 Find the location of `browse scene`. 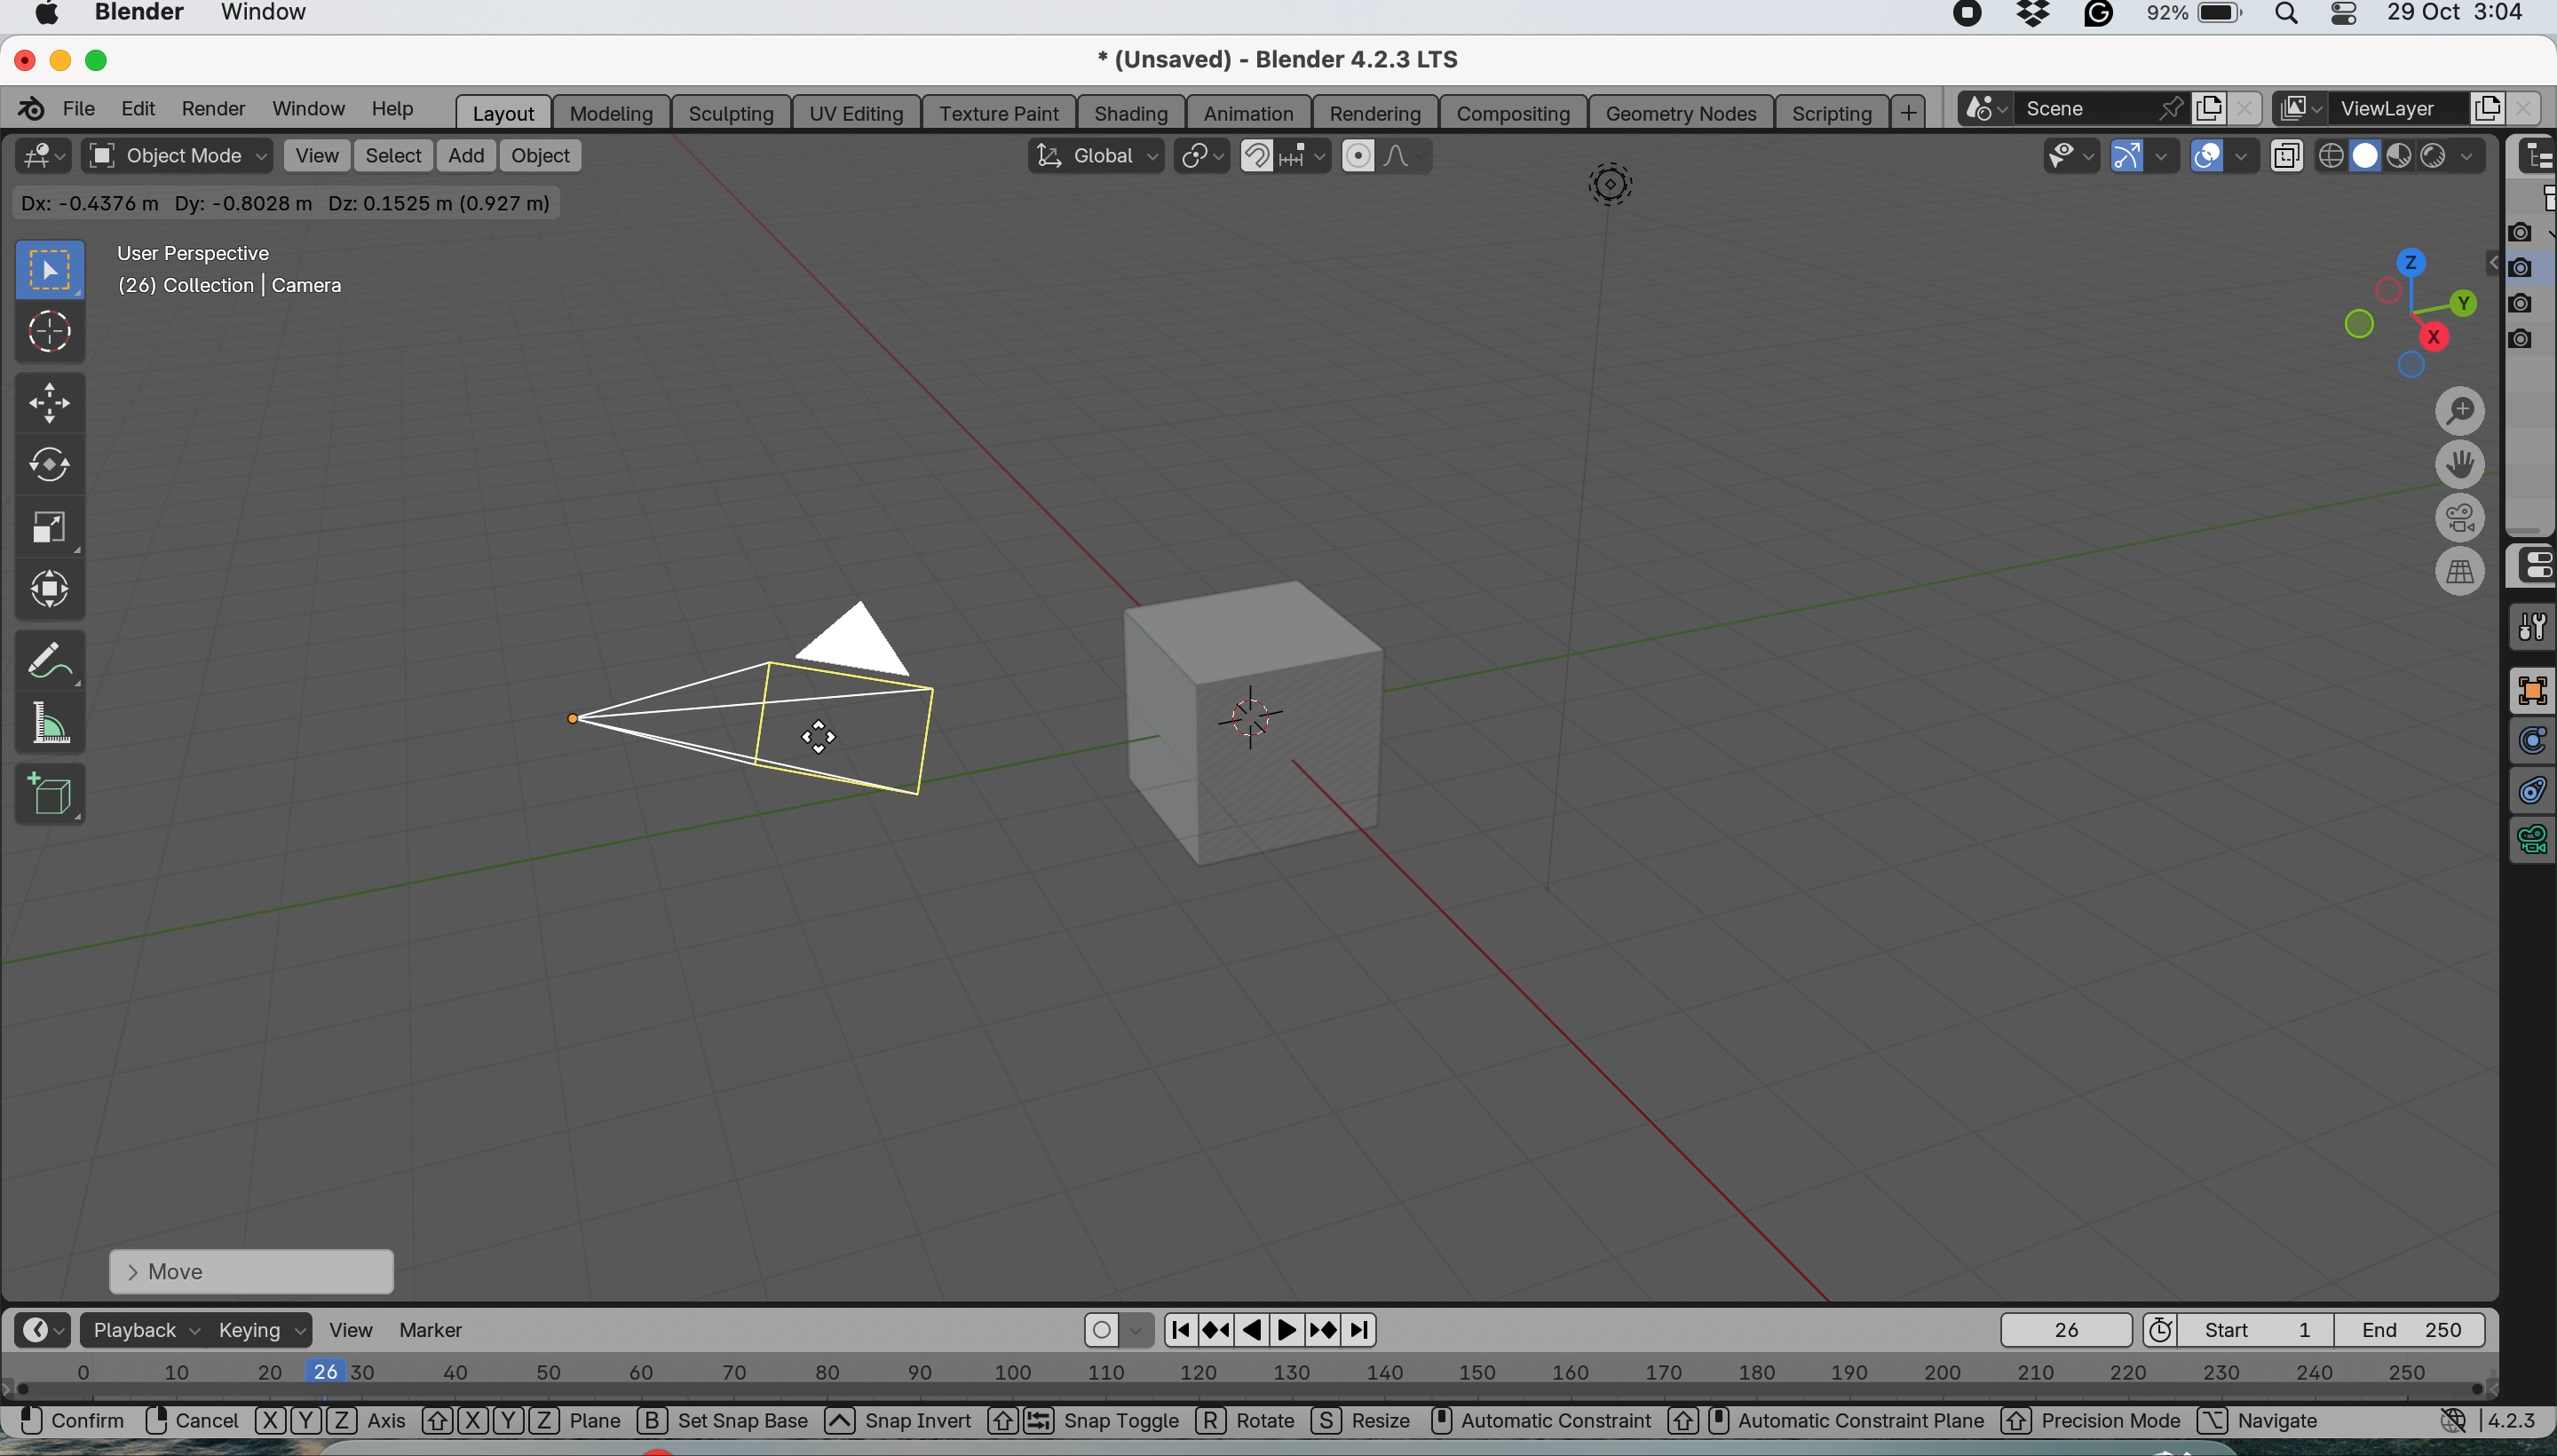

browse scene is located at coordinates (1991, 109).